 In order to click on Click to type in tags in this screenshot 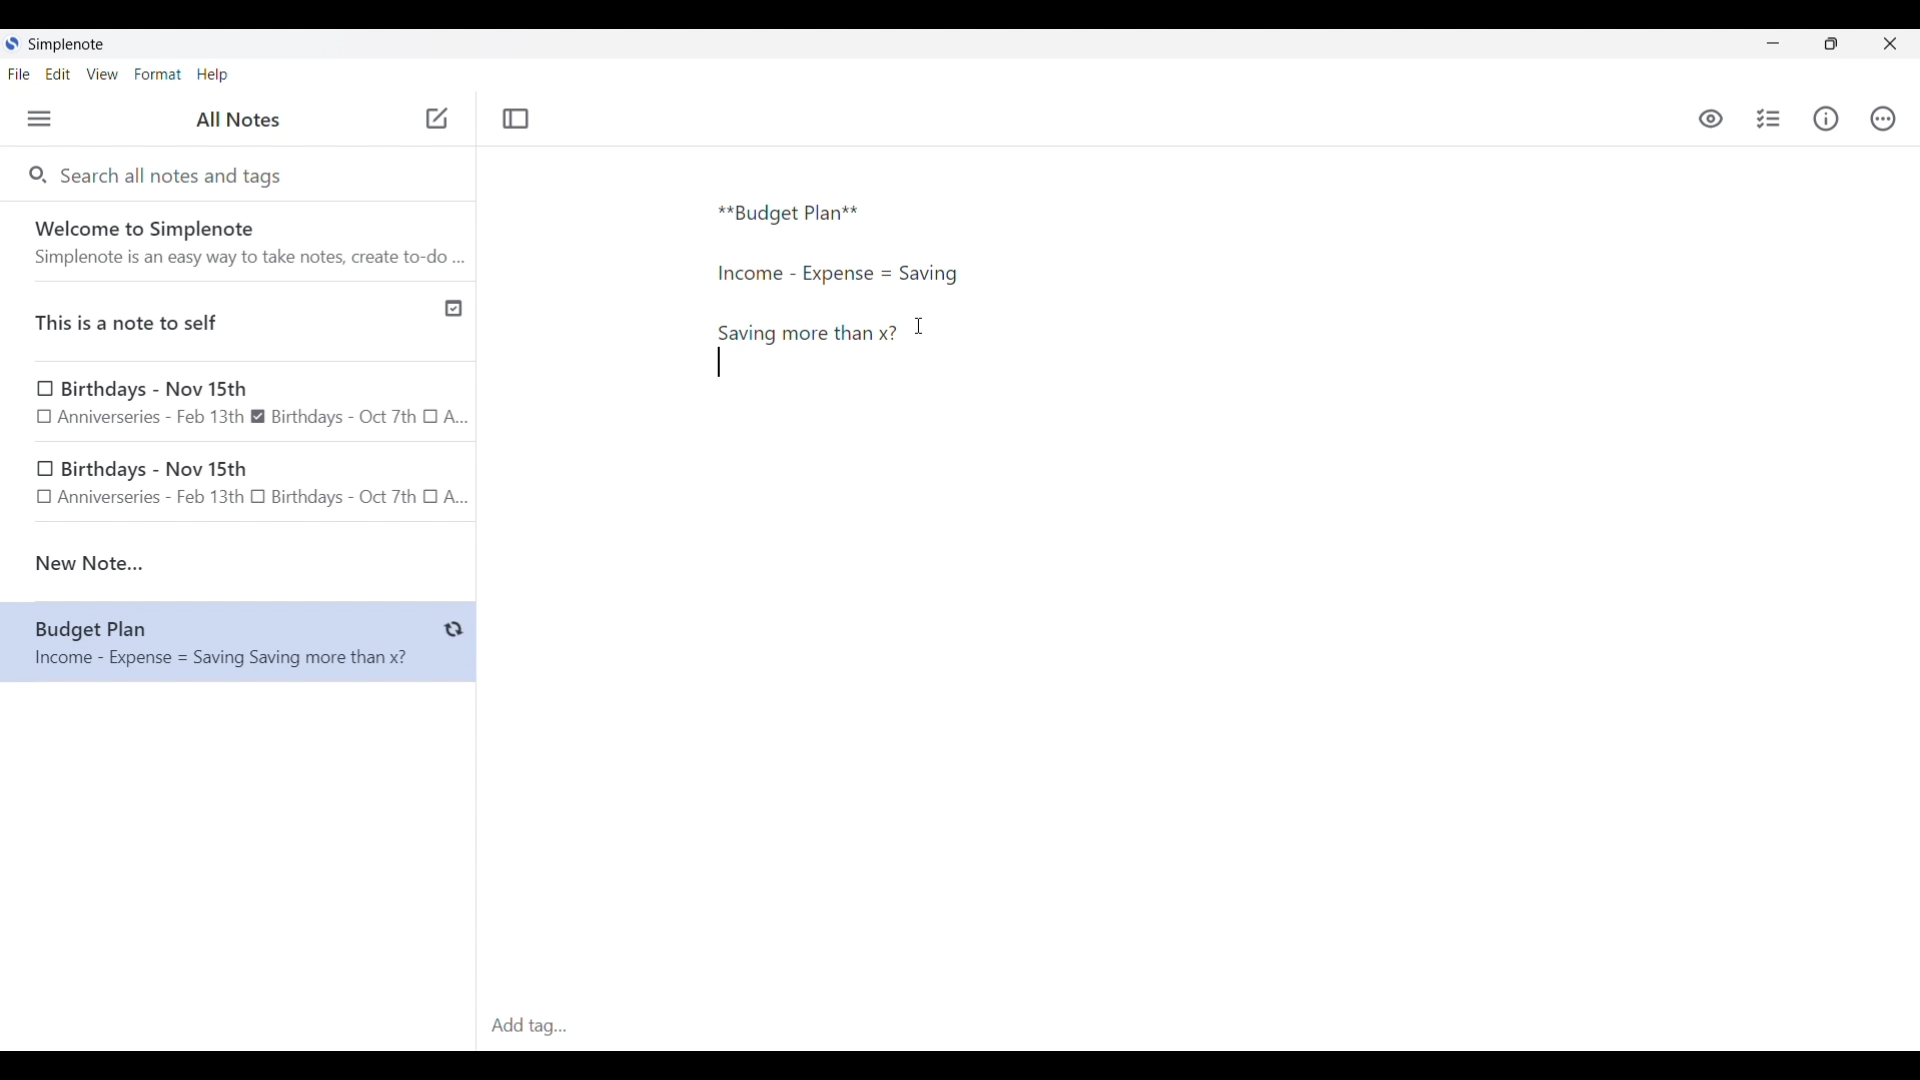, I will do `click(1198, 1027)`.